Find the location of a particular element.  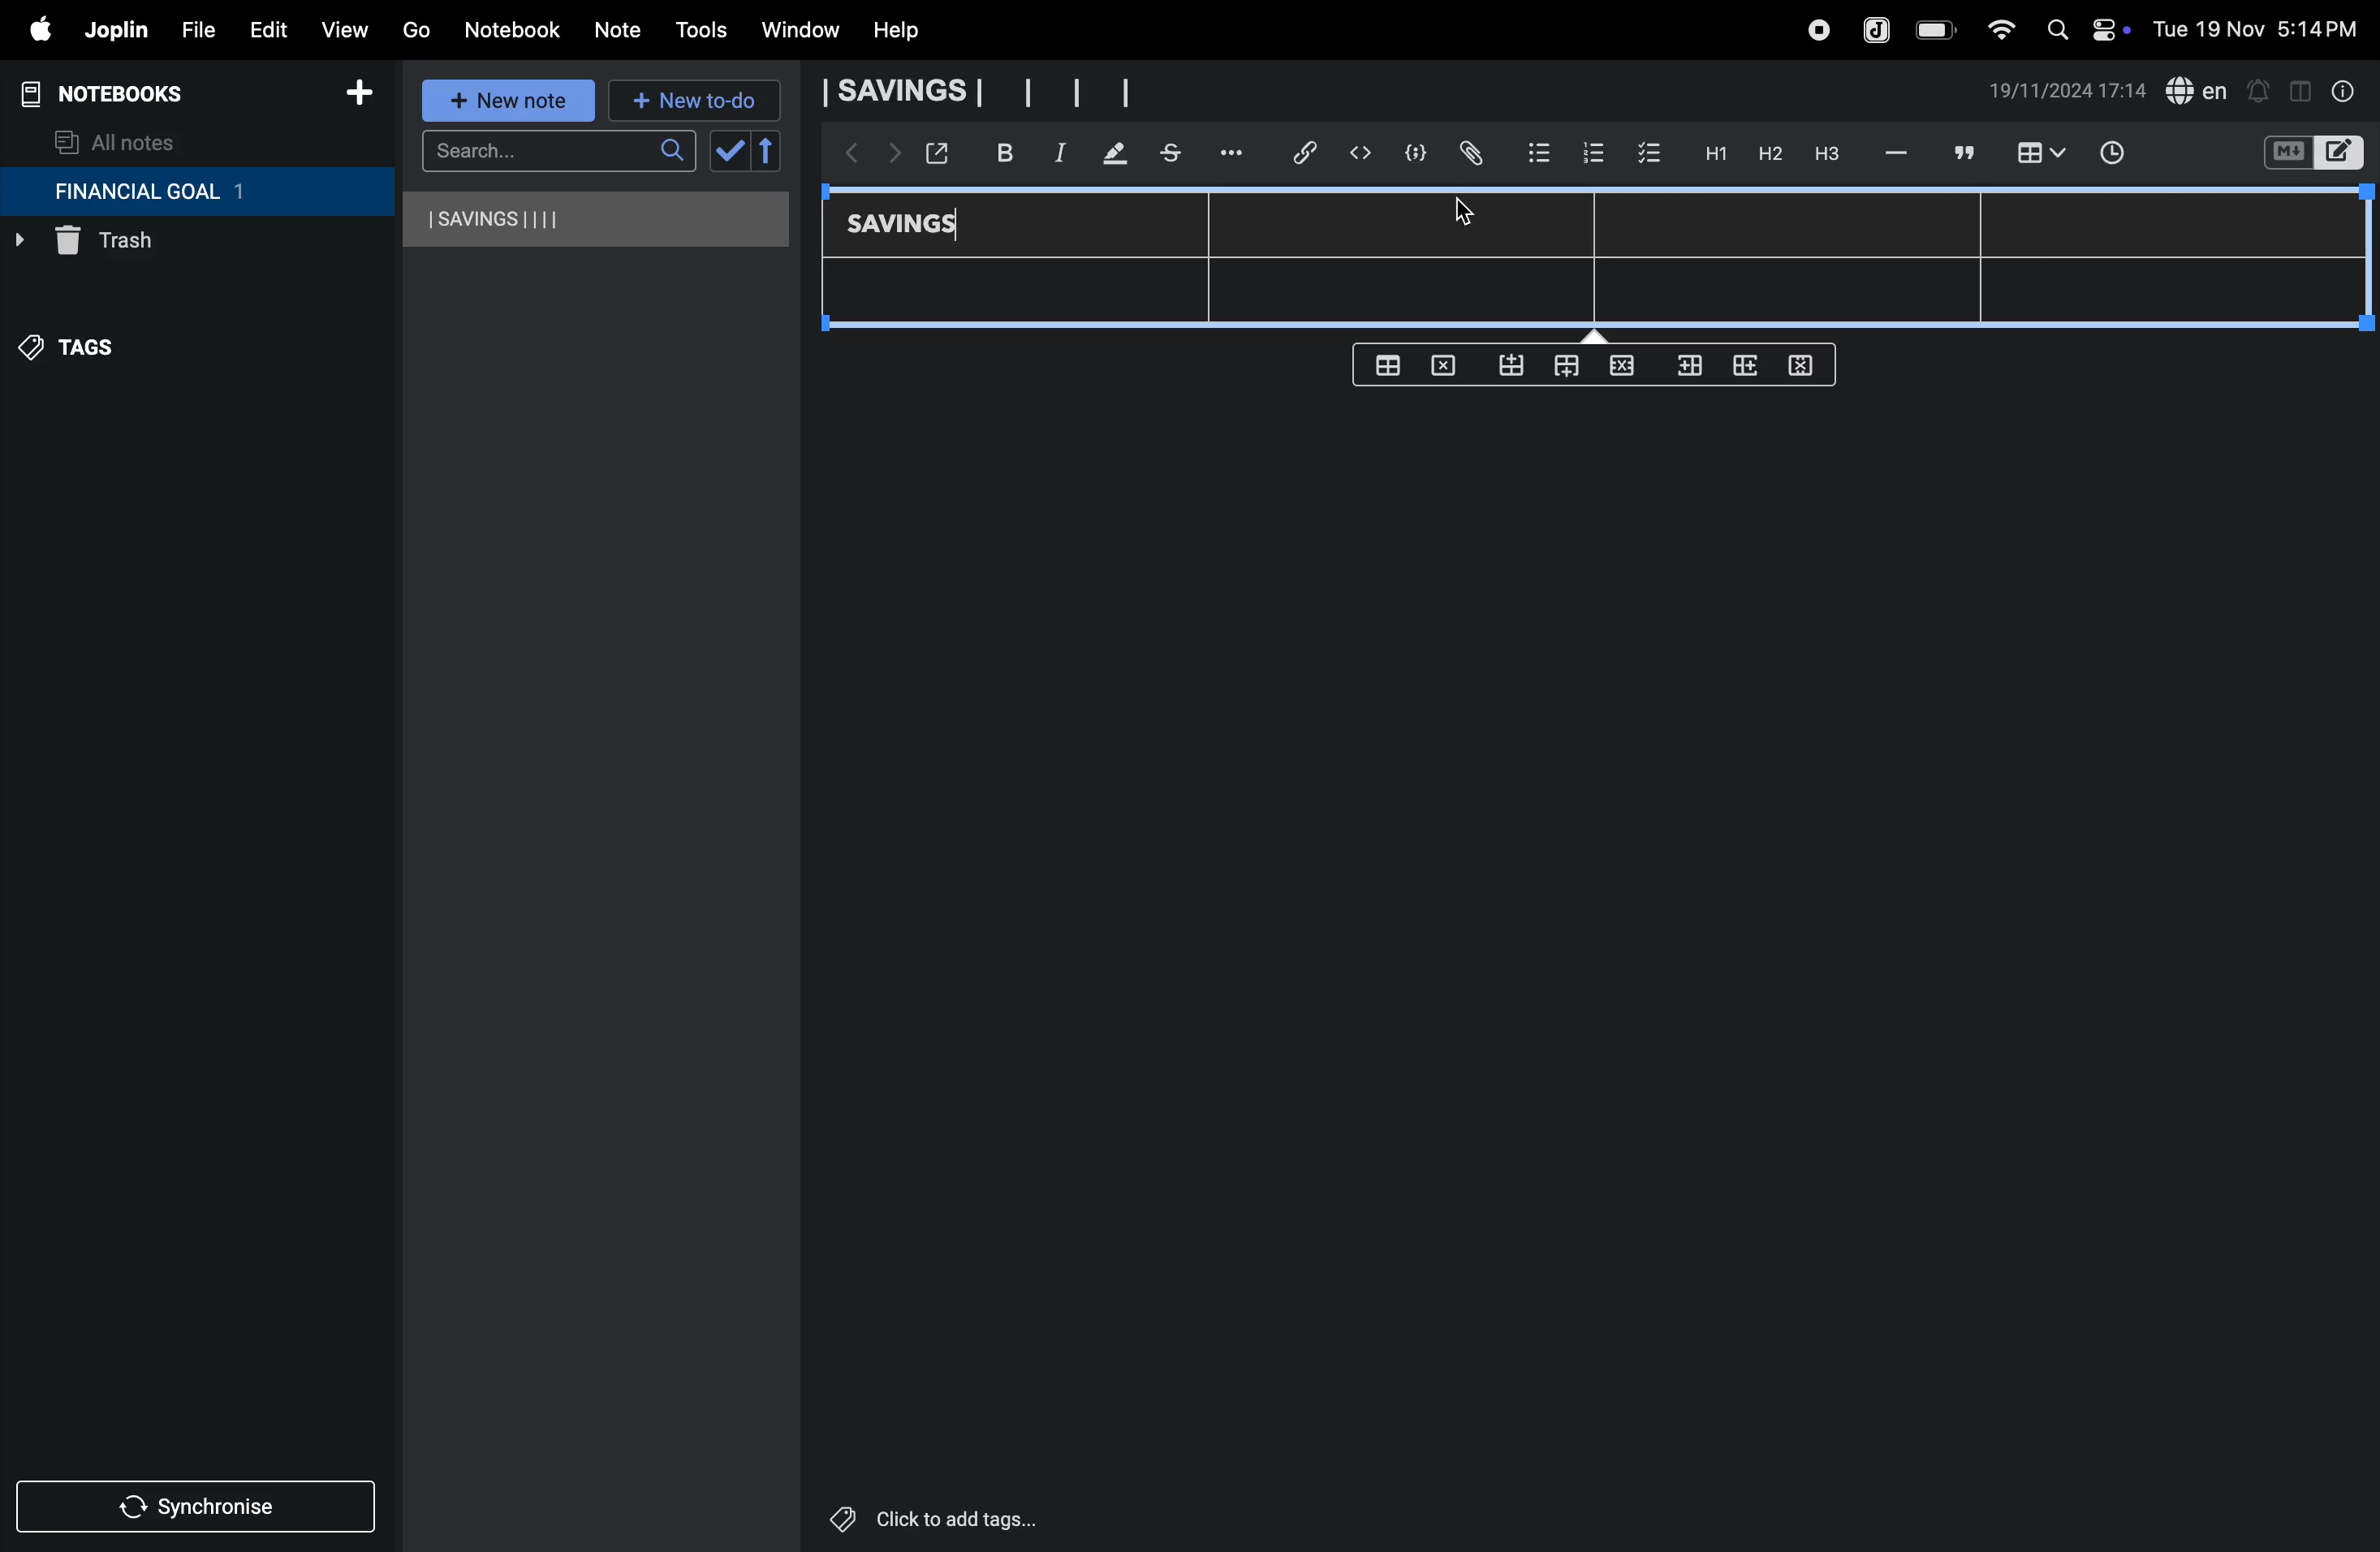

backward is located at coordinates (845, 155).